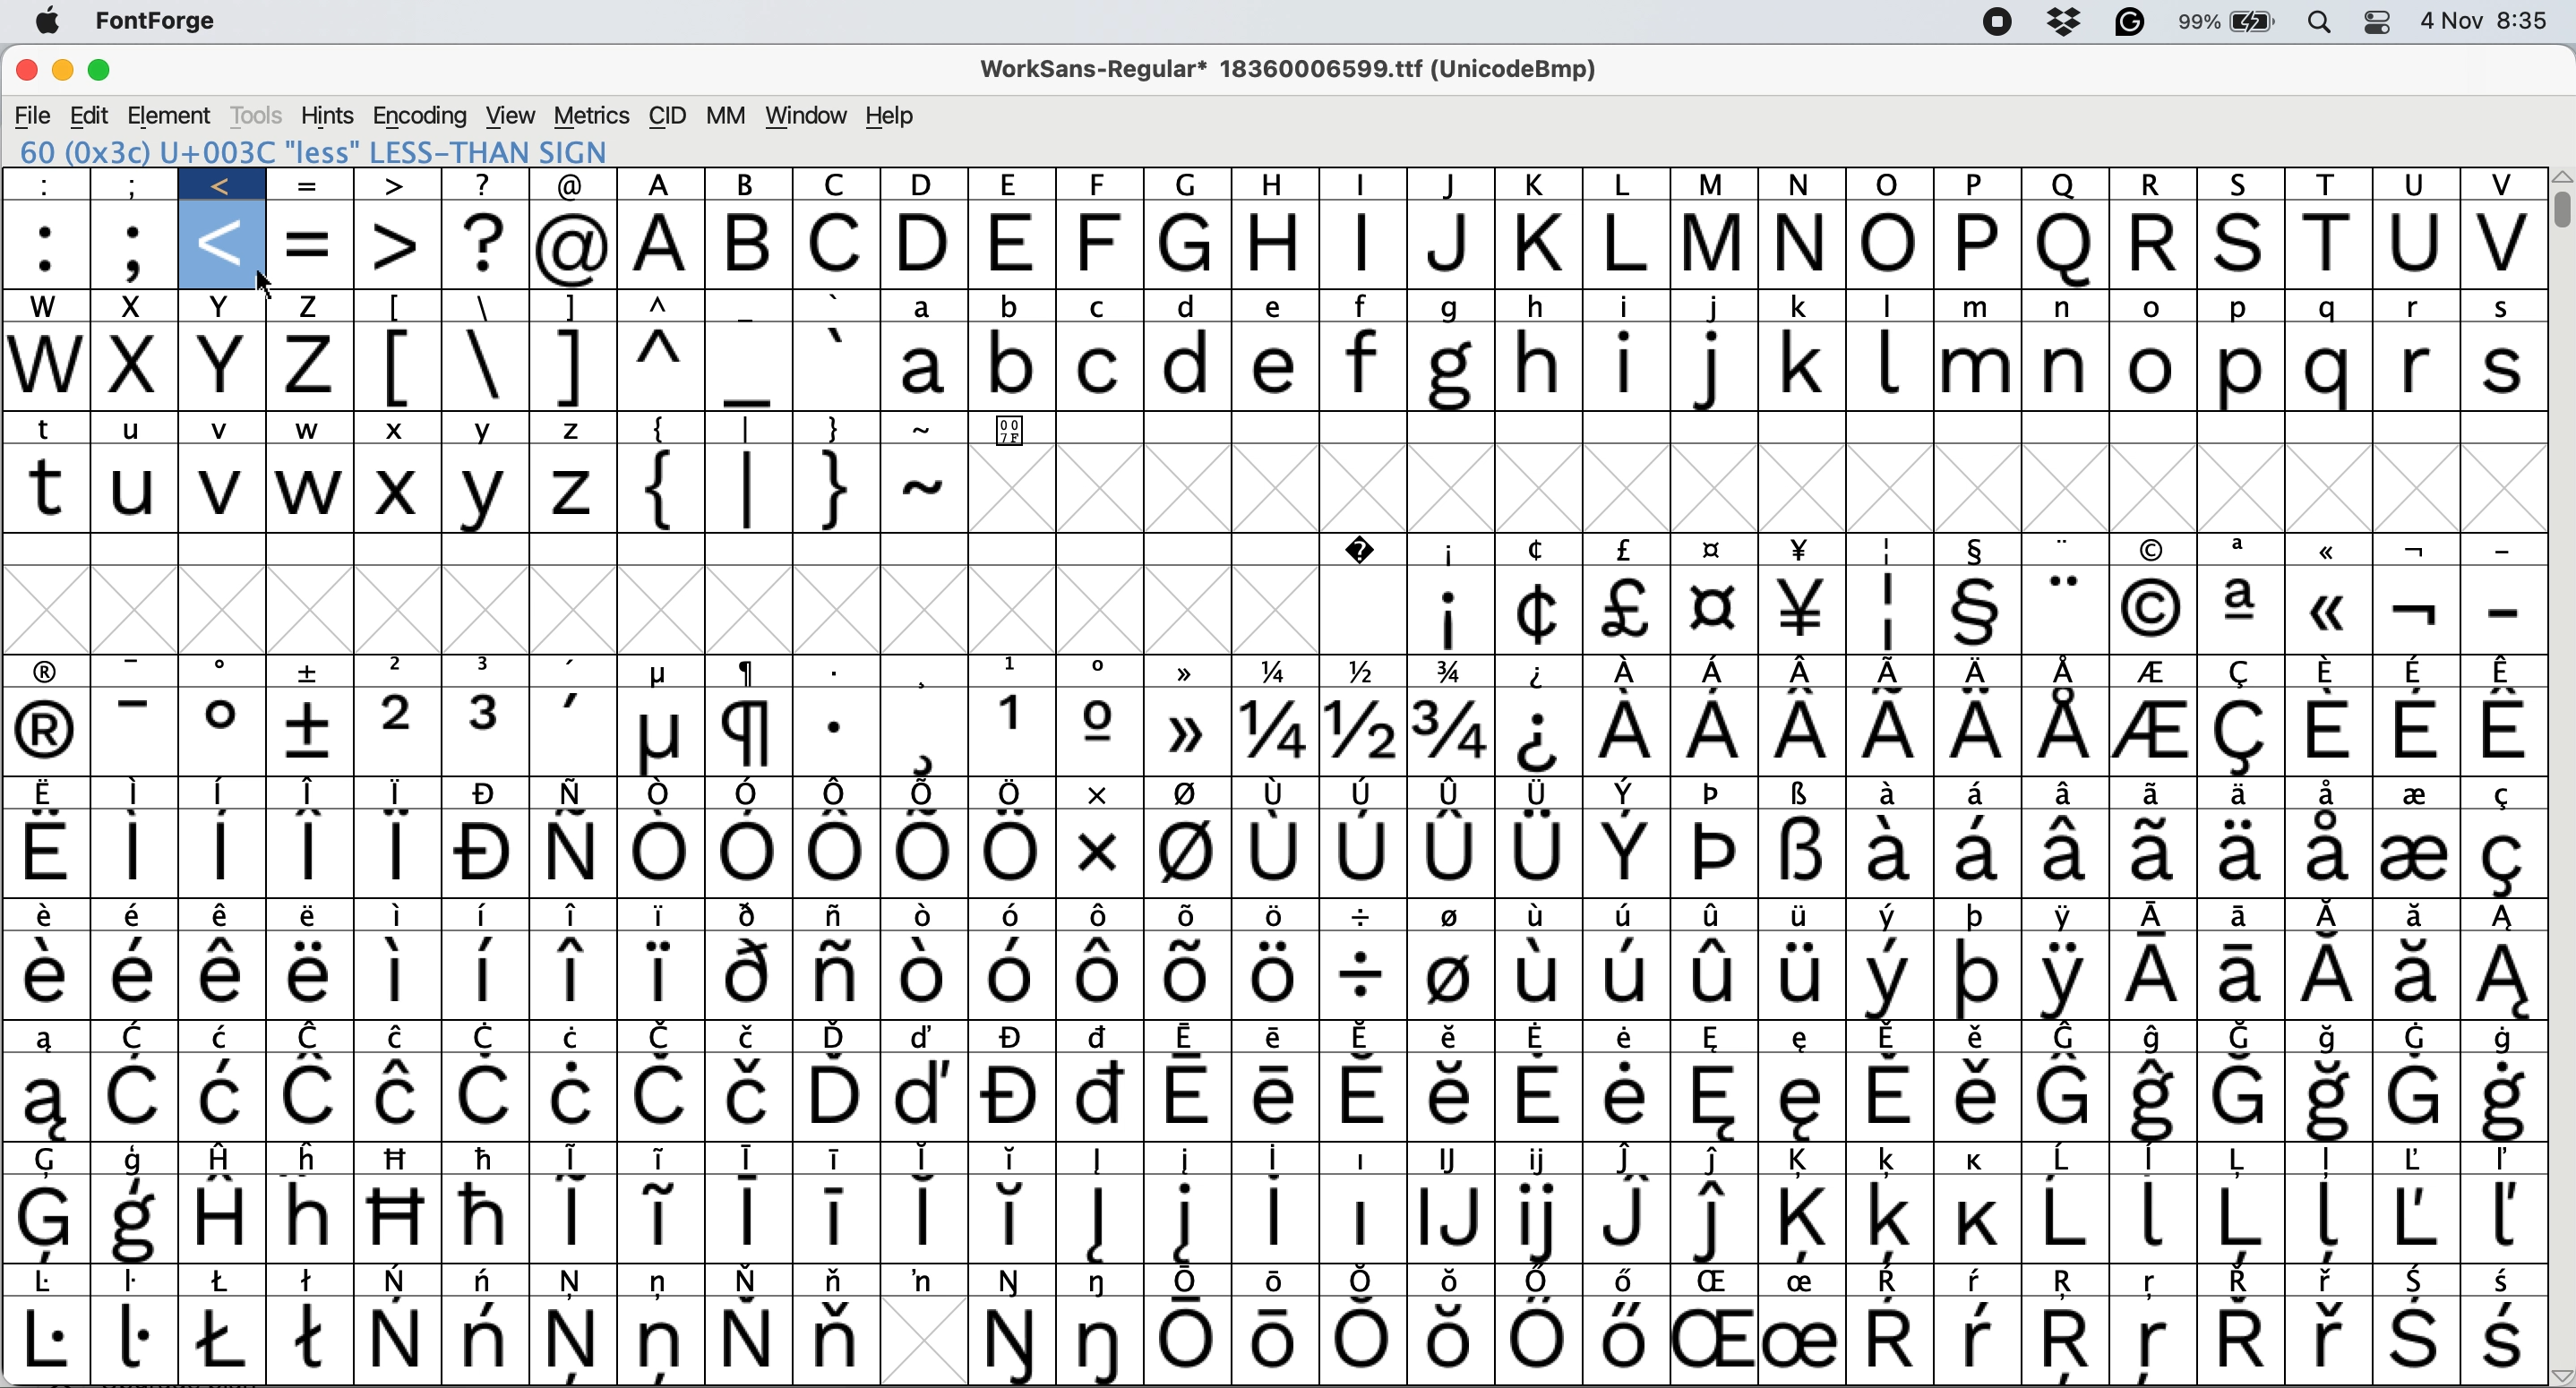 Image resolution: width=2576 pixels, height=1388 pixels. Describe the element at coordinates (1366, 853) in the screenshot. I see `Symbol` at that location.